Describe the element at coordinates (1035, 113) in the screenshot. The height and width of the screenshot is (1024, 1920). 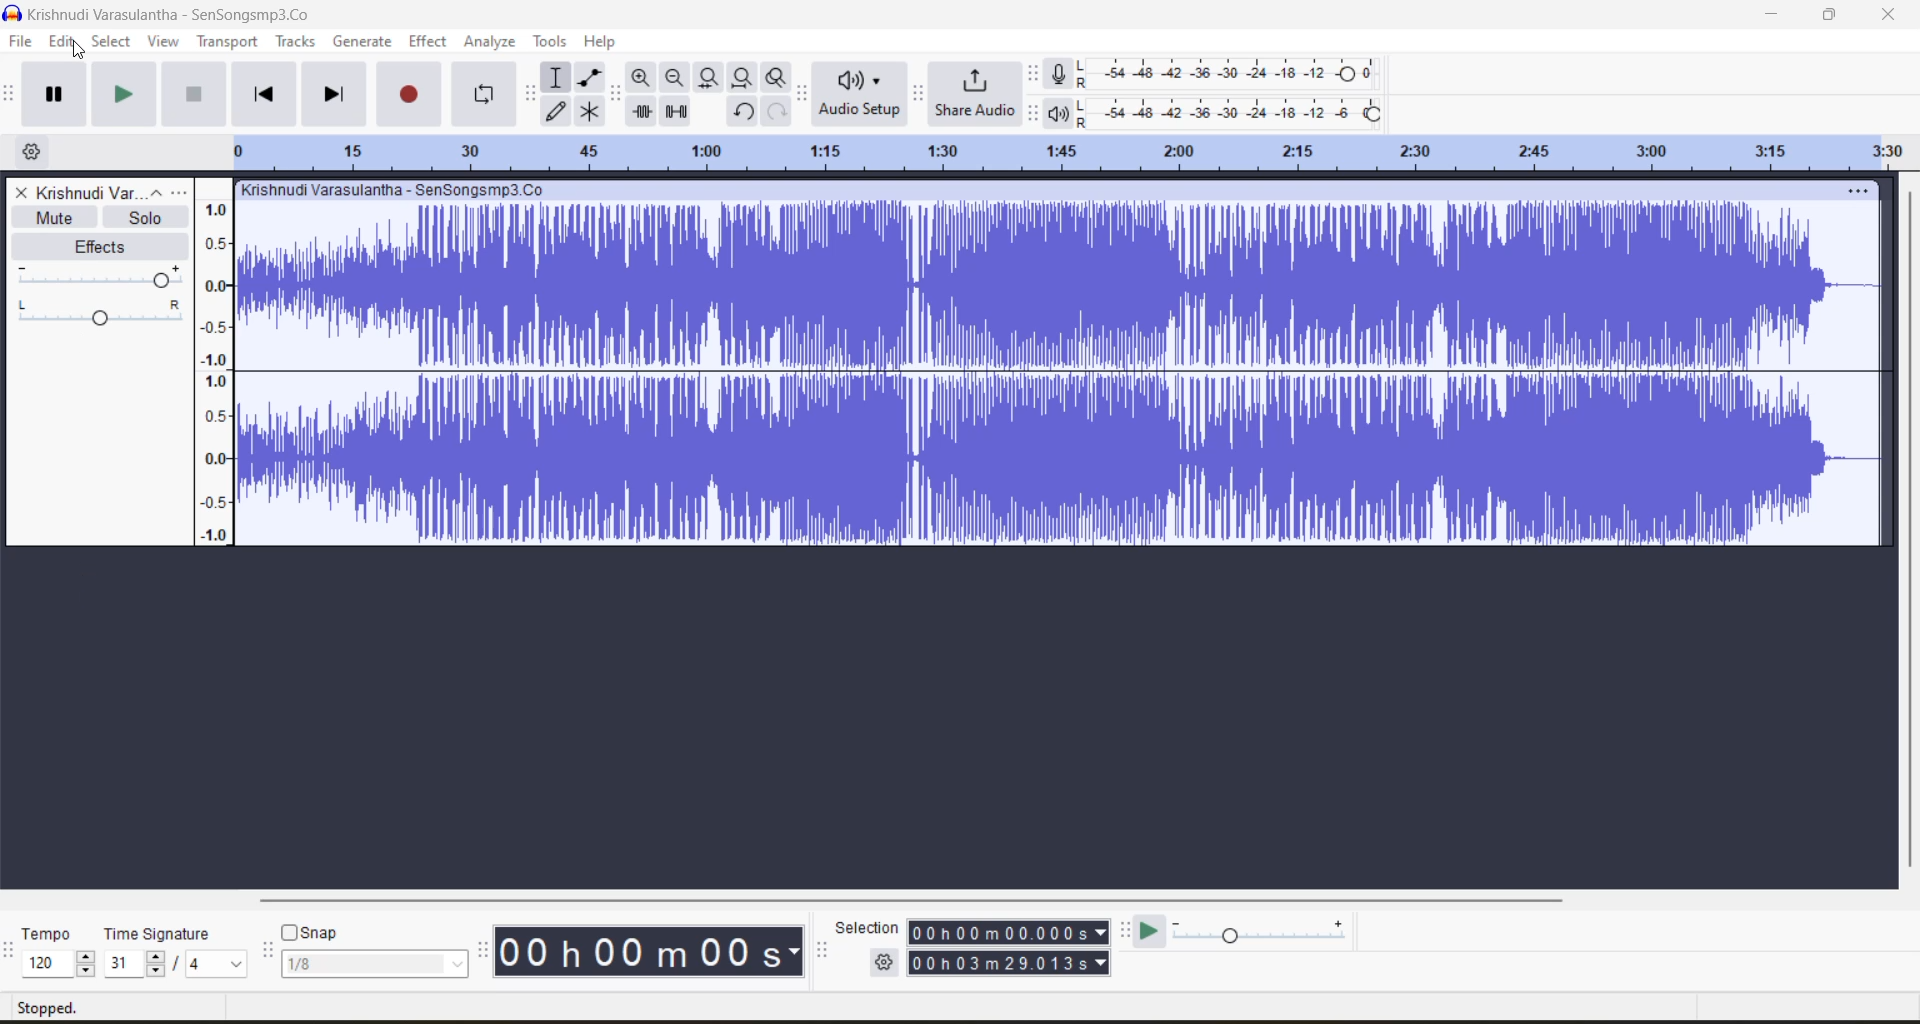
I see `playback meter toolbar` at that location.